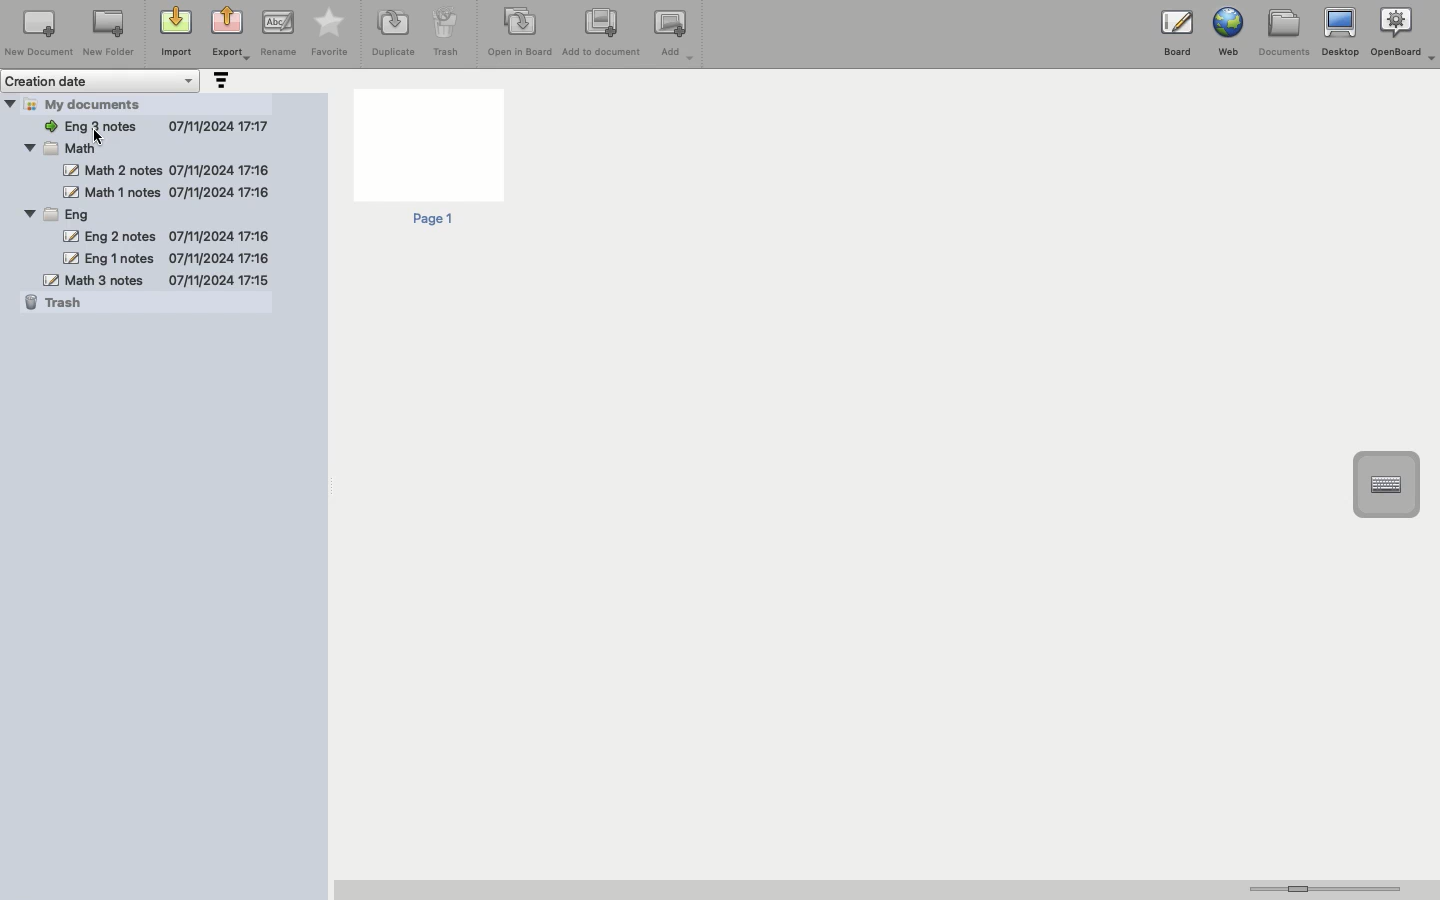 The height and width of the screenshot is (900, 1440). I want to click on Eng, so click(67, 214).